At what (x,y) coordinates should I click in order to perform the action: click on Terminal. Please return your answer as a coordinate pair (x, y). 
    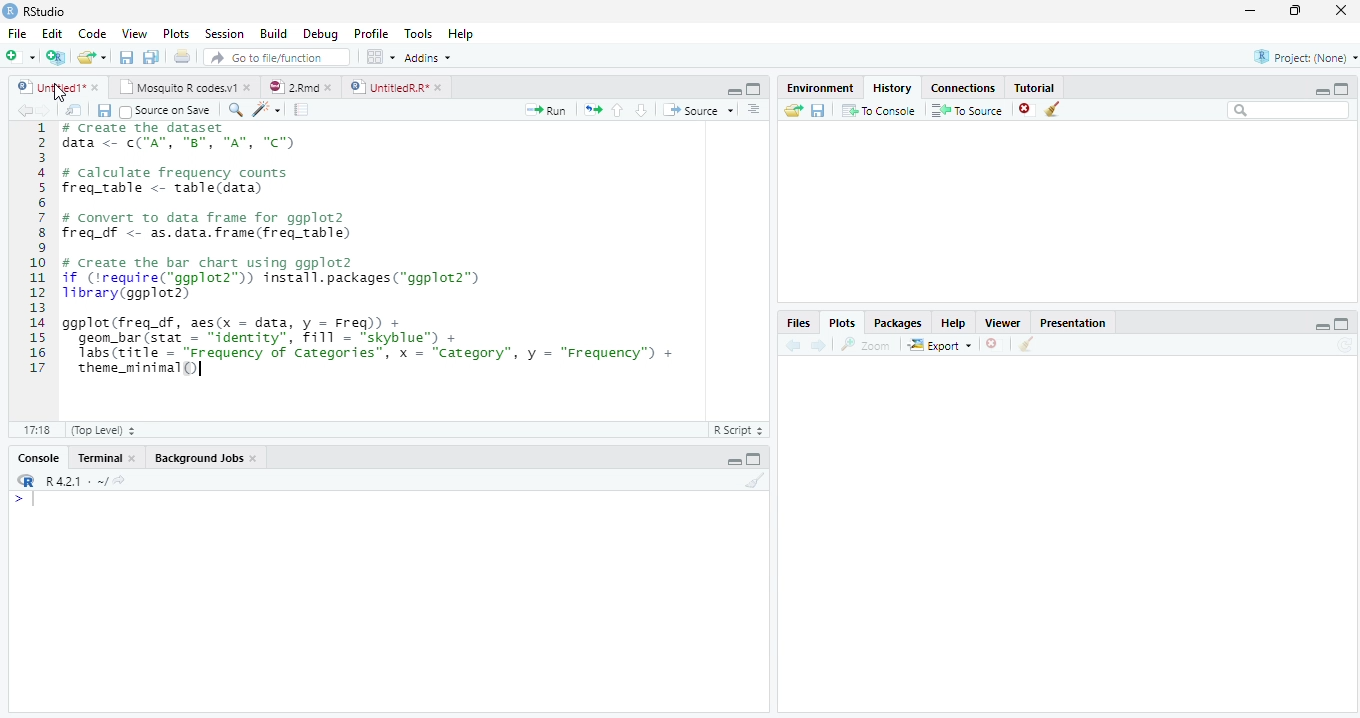
    Looking at the image, I should click on (107, 457).